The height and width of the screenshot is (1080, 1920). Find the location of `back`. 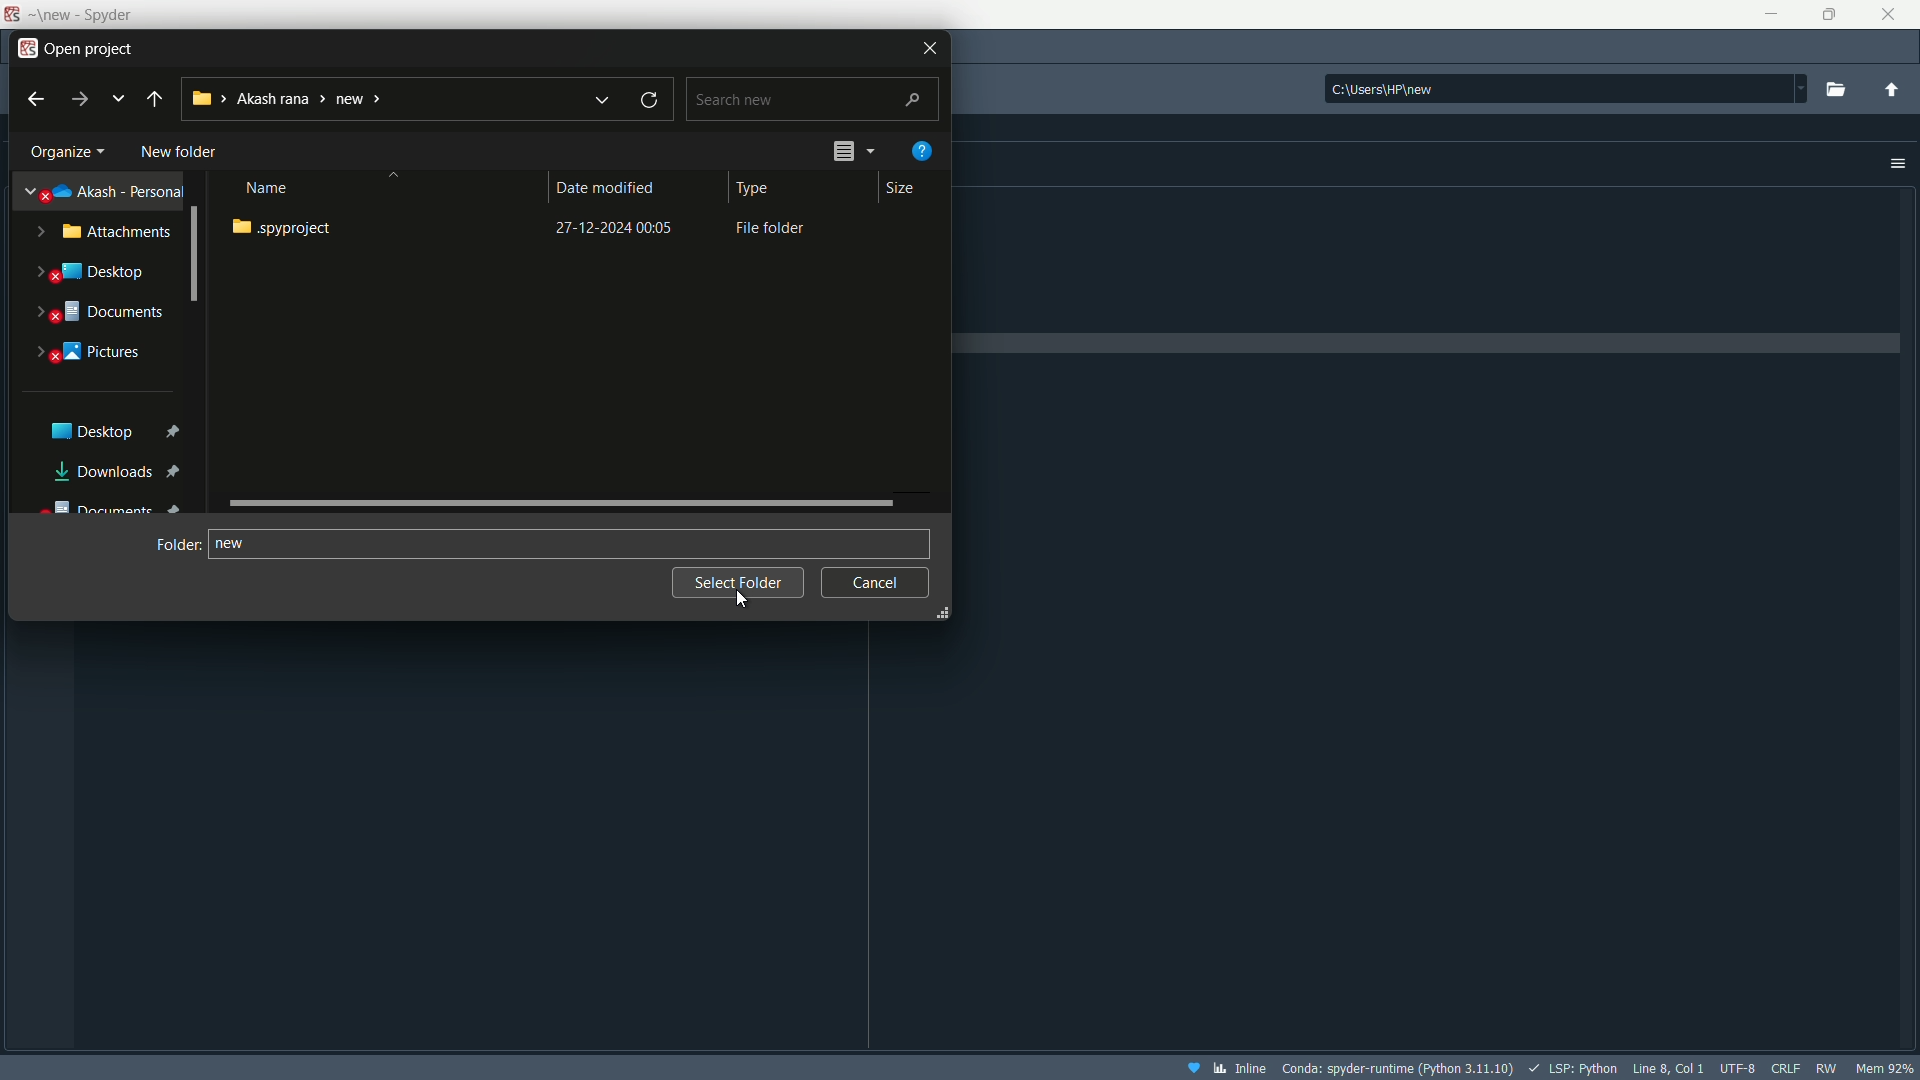

back is located at coordinates (155, 98).